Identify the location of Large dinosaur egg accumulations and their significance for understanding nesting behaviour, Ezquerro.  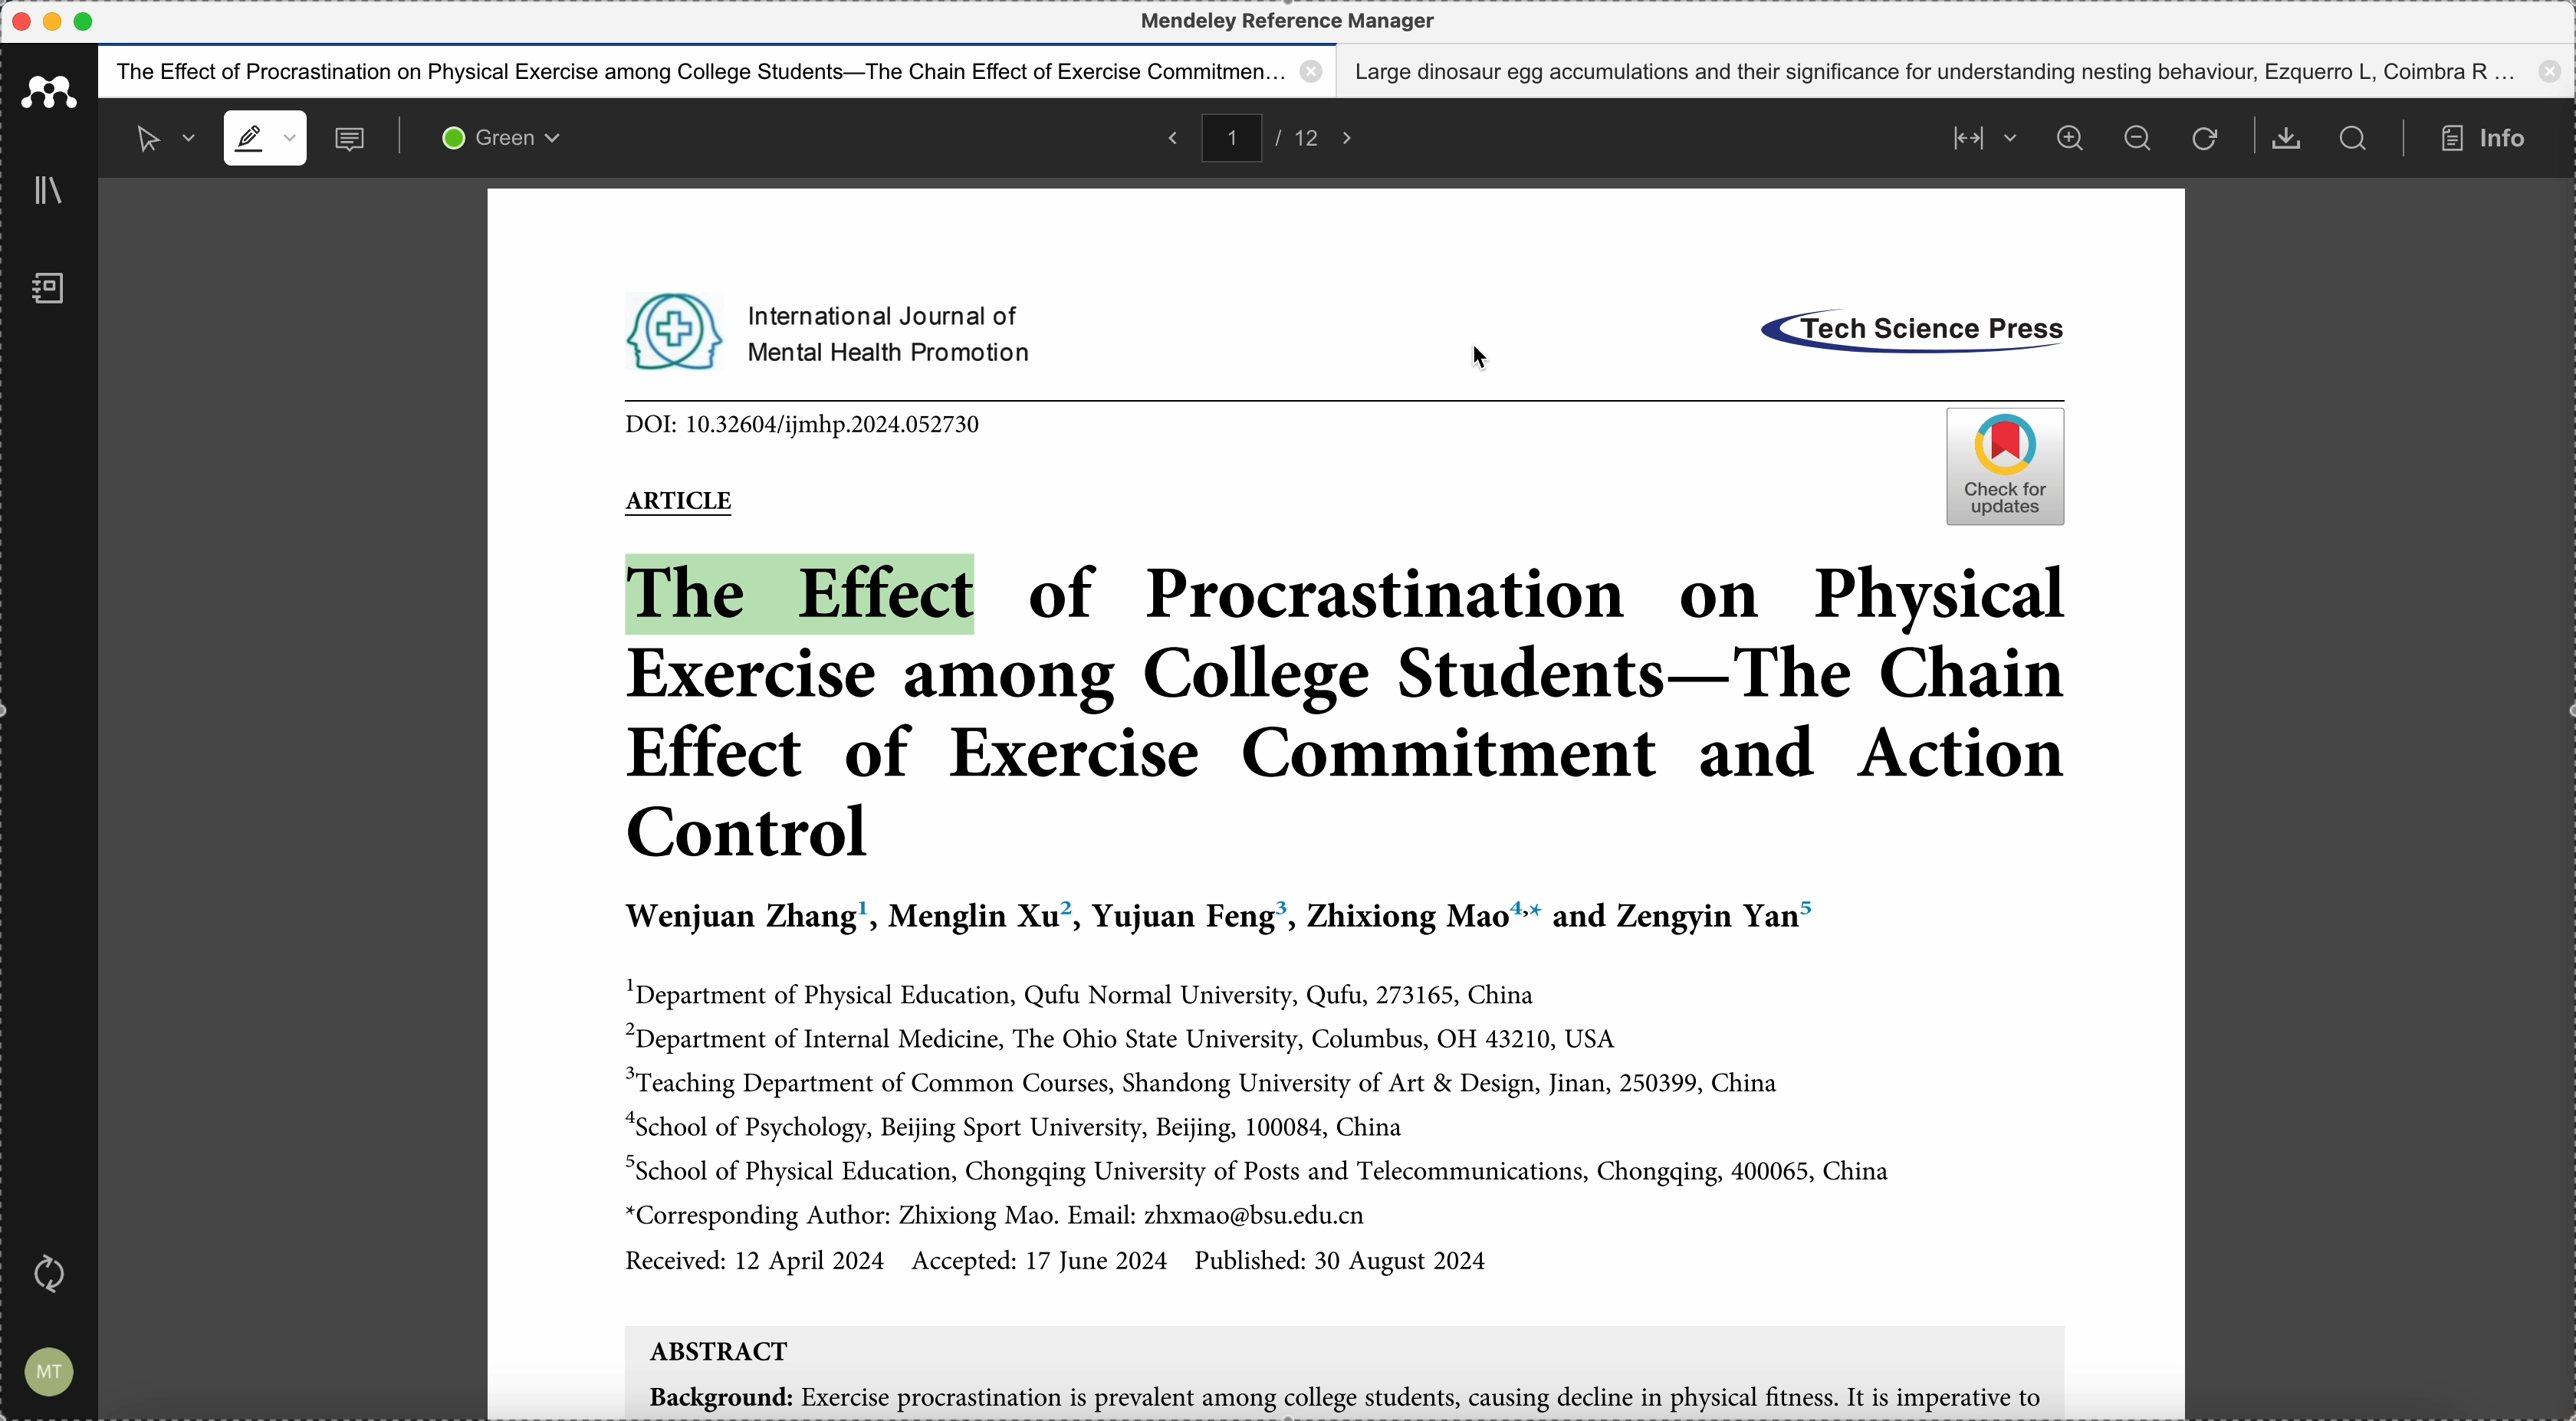
(1961, 71).